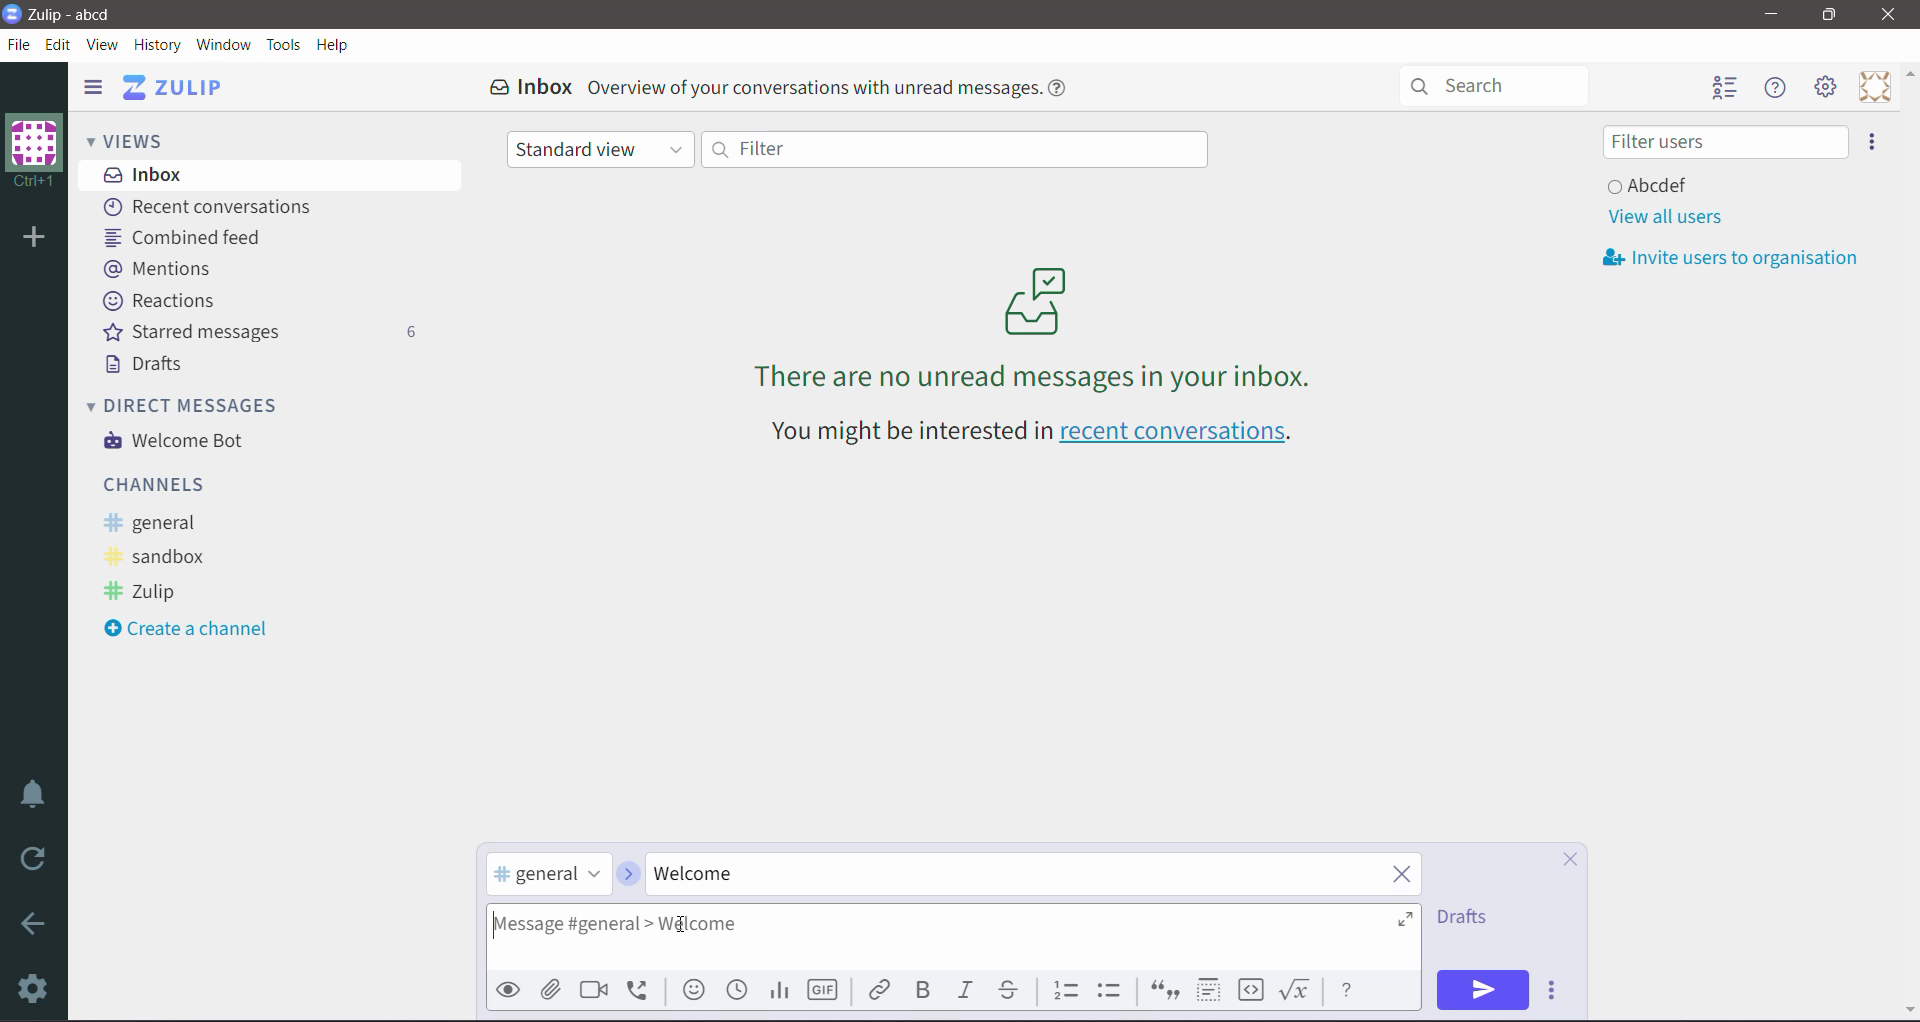 Image resolution: width=1920 pixels, height=1022 pixels. What do you see at coordinates (1347, 988) in the screenshot?
I see `Message Formatting` at bounding box center [1347, 988].